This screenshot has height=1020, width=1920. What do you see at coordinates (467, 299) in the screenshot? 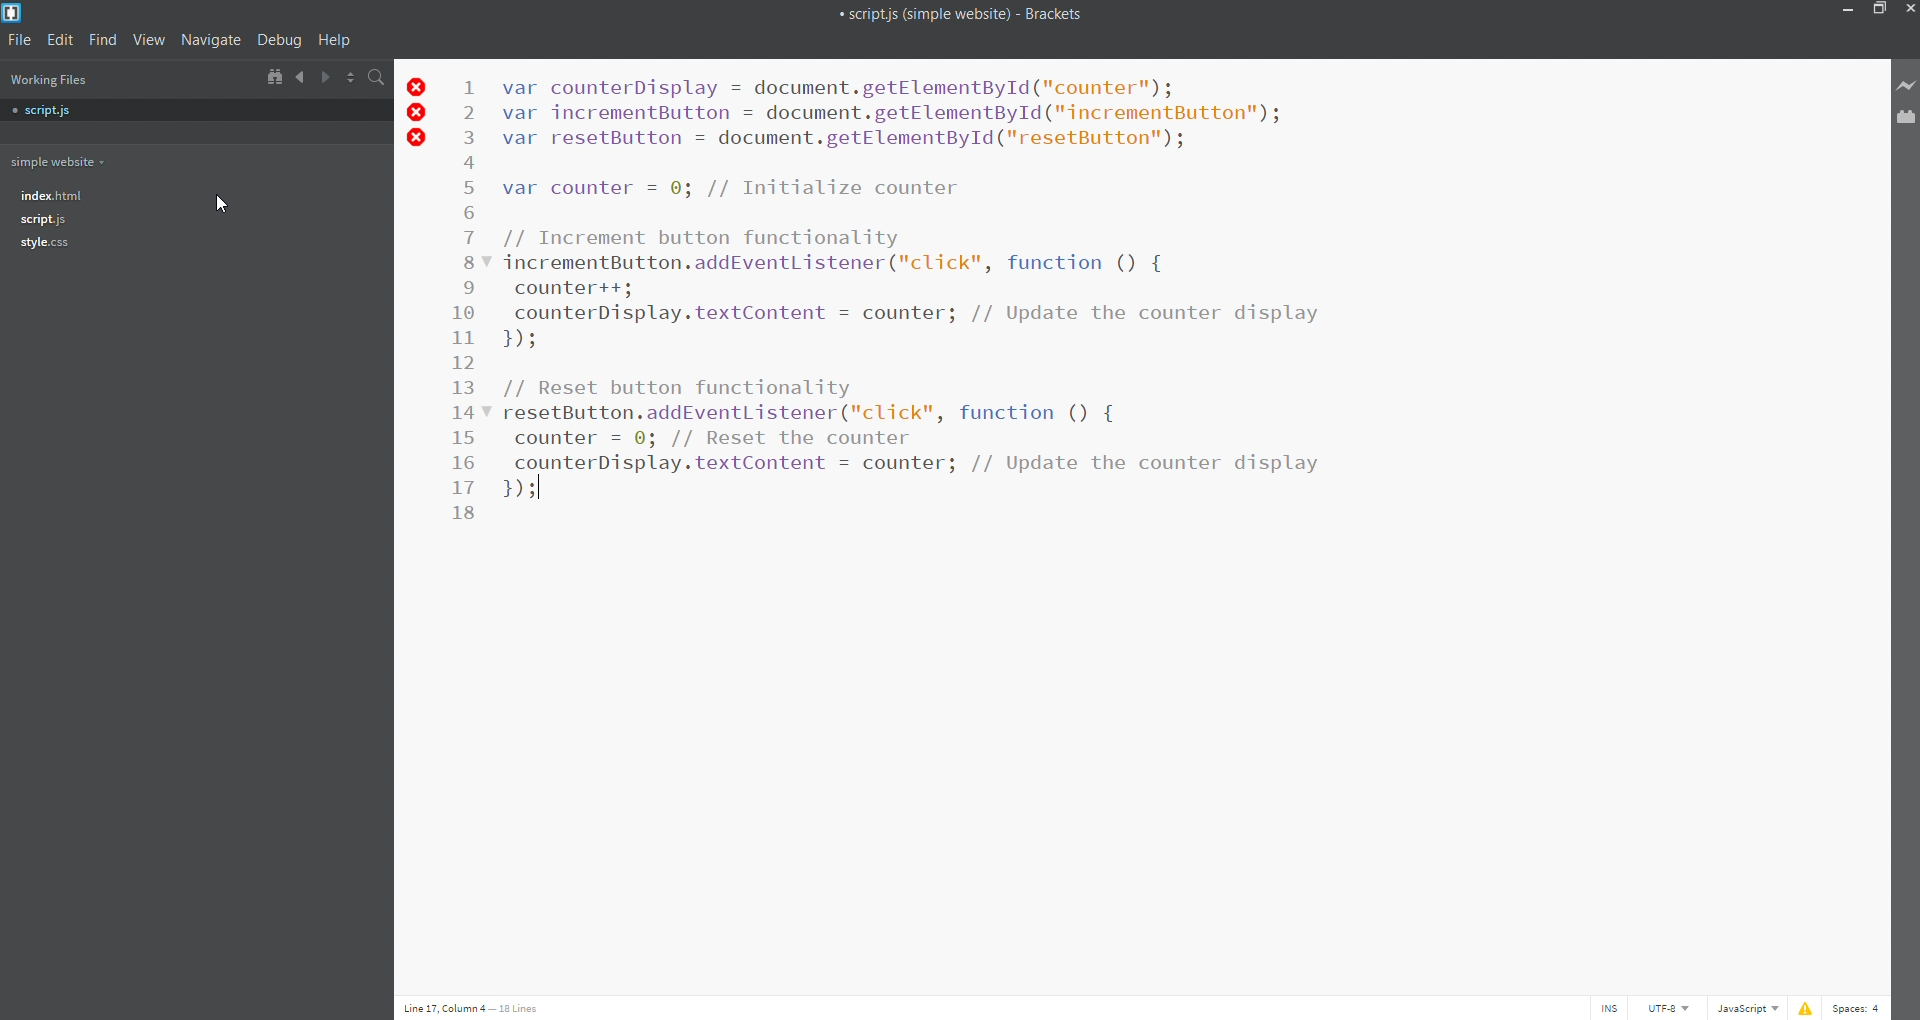
I see `line number` at bounding box center [467, 299].